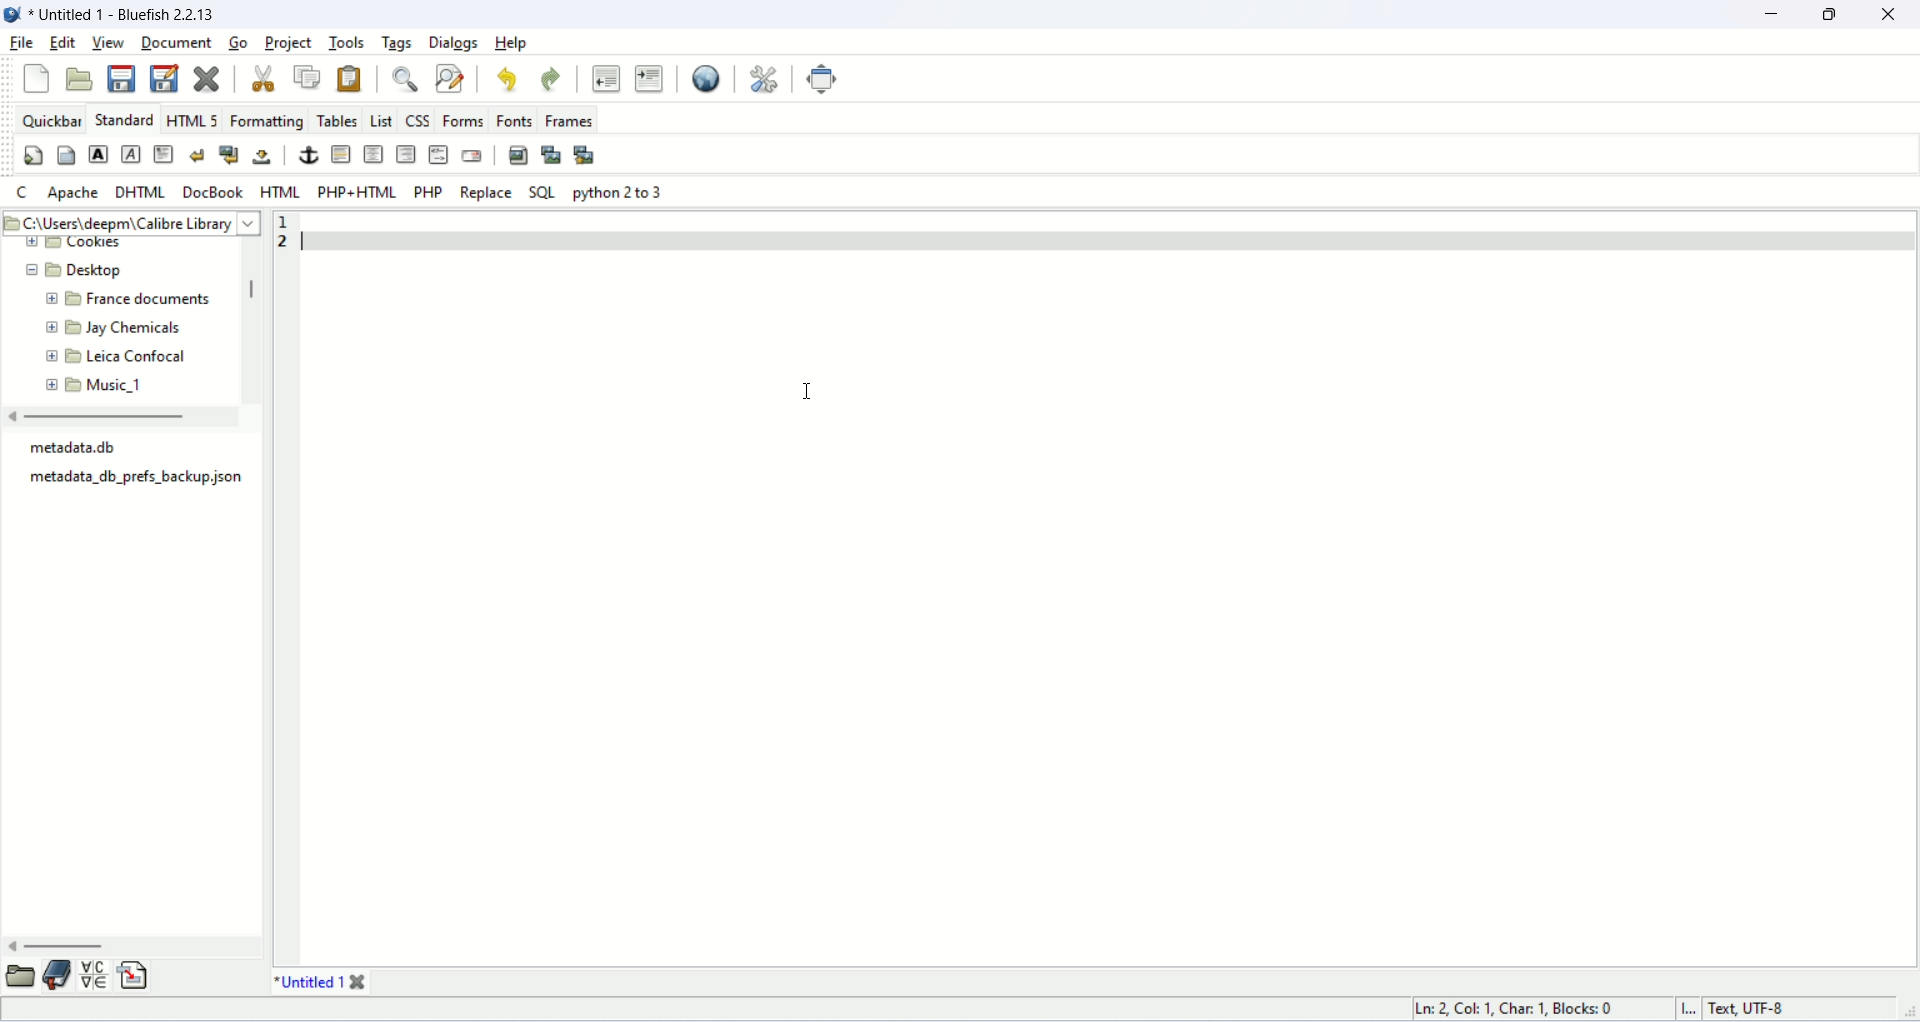 The height and width of the screenshot is (1022, 1920). What do you see at coordinates (464, 121) in the screenshot?
I see `forms` at bounding box center [464, 121].